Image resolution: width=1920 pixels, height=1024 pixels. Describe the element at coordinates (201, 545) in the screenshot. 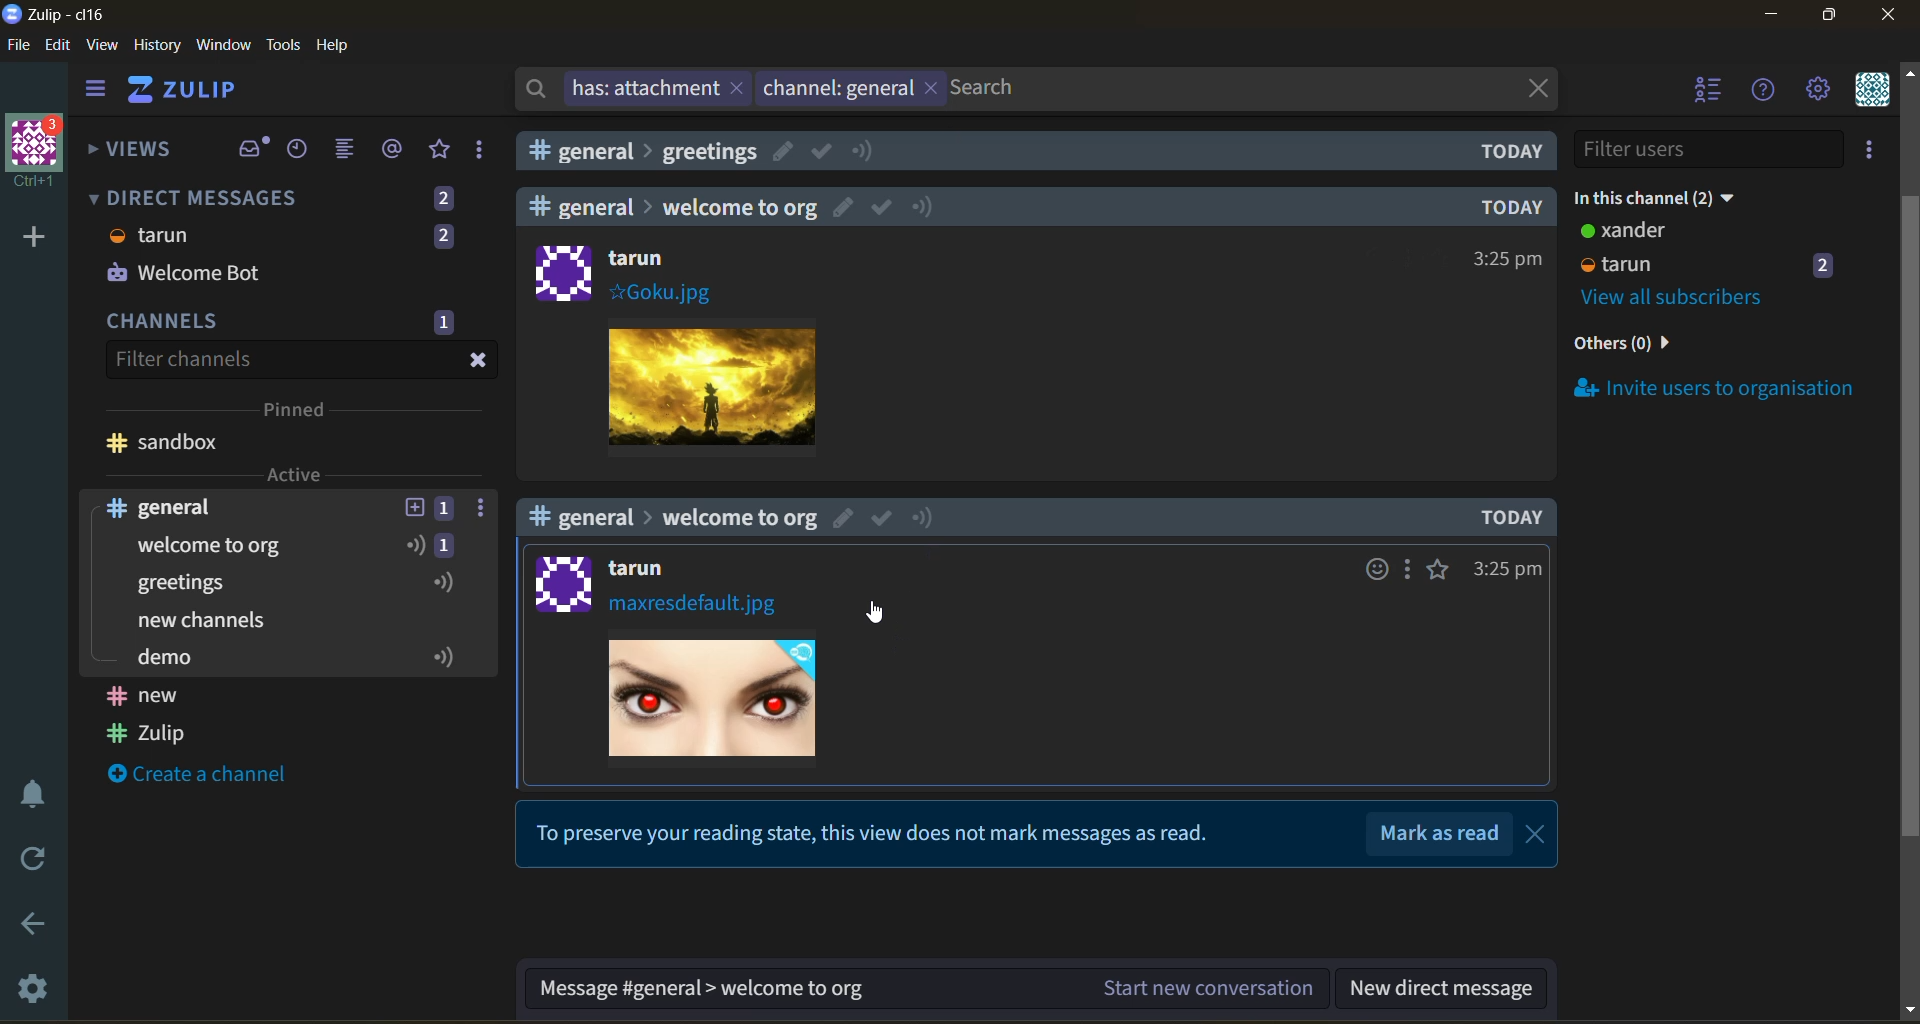

I see `welcome to org` at that location.